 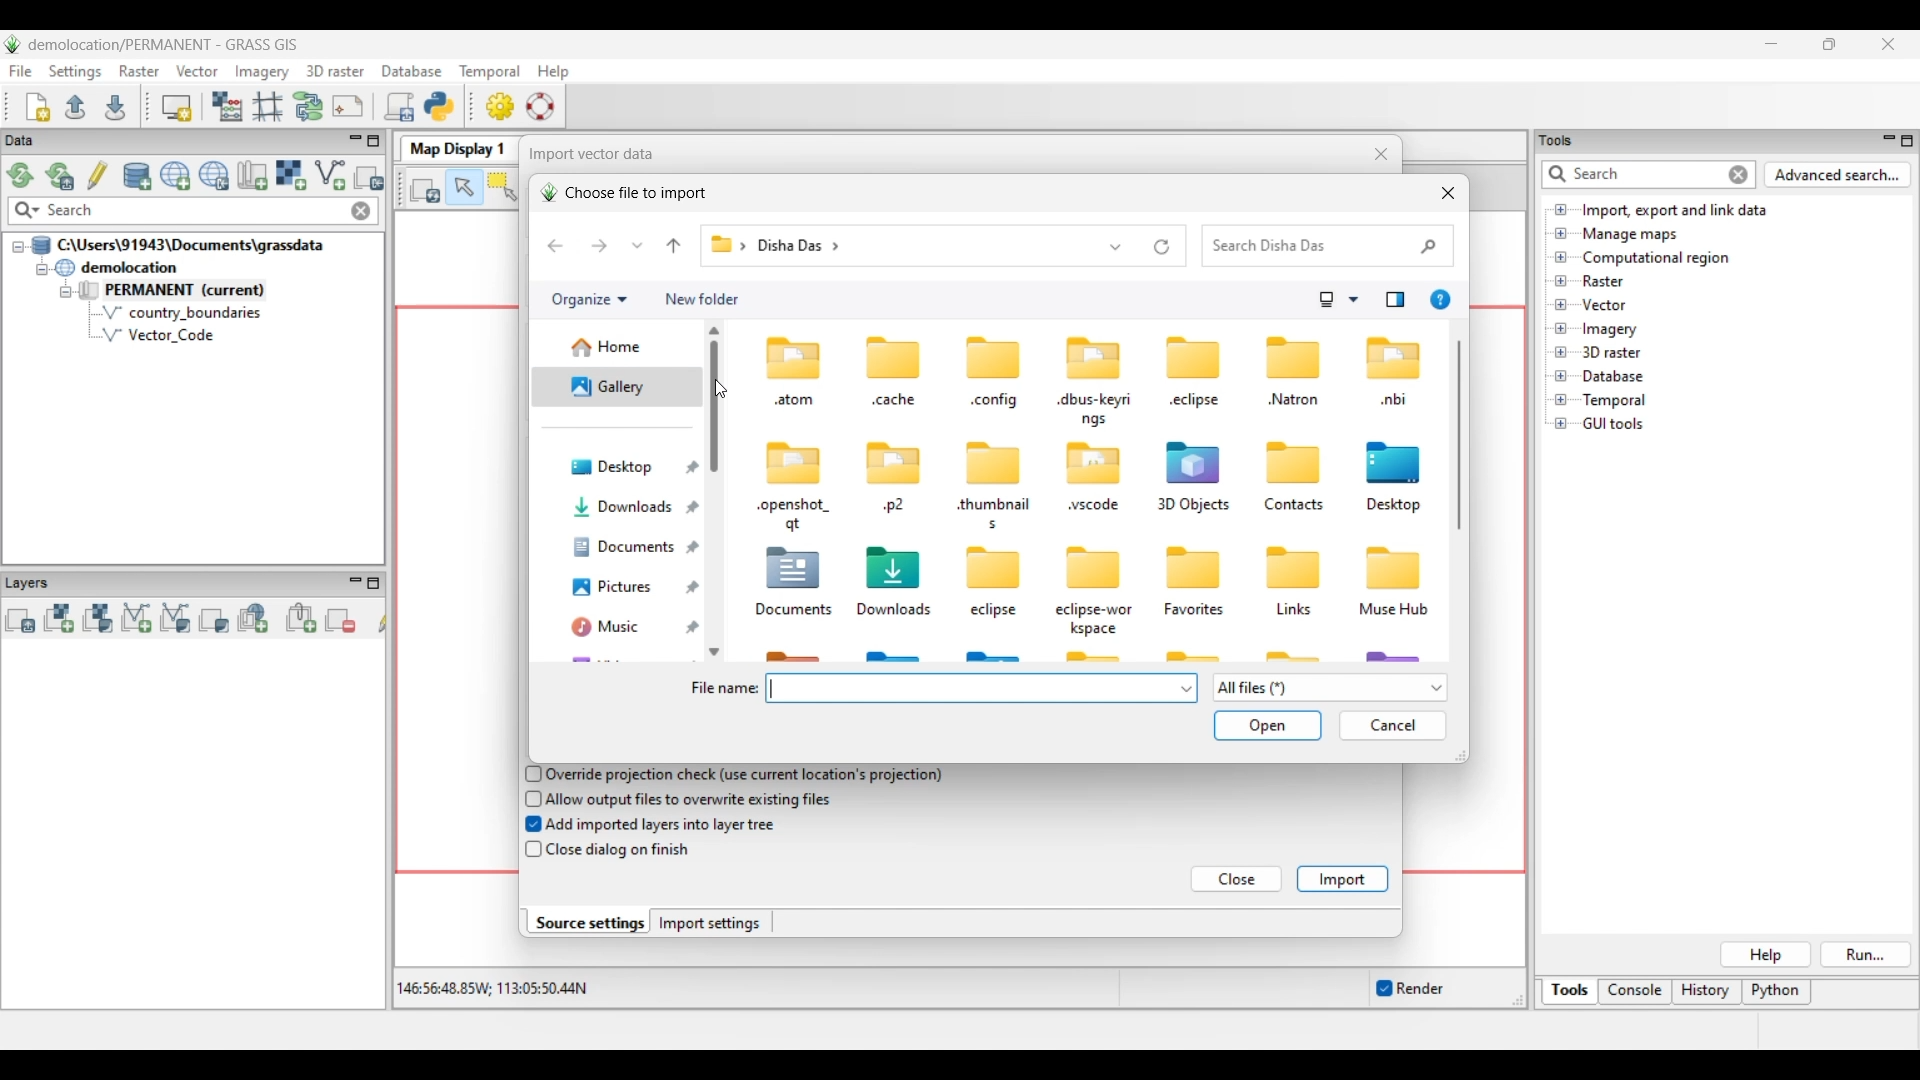 What do you see at coordinates (1459, 756) in the screenshot?
I see `Change width or height of current window` at bounding box center [1459, 756].